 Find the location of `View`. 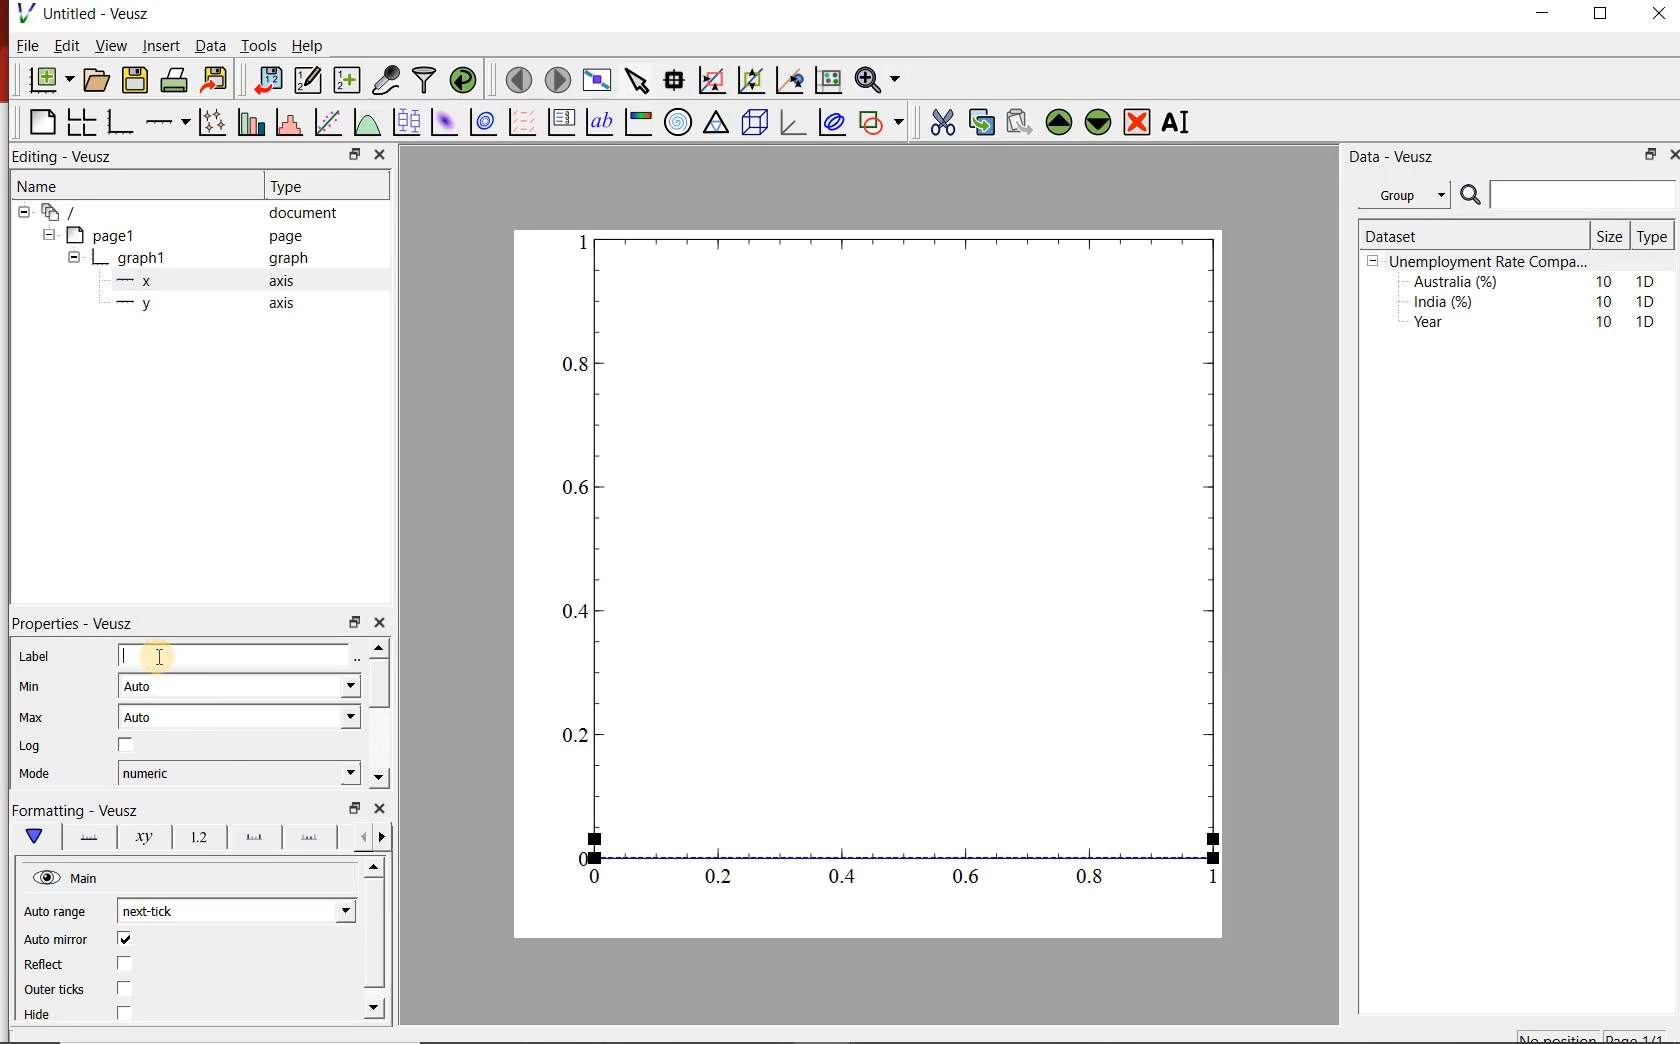

View is located at coordinates (109, 46).